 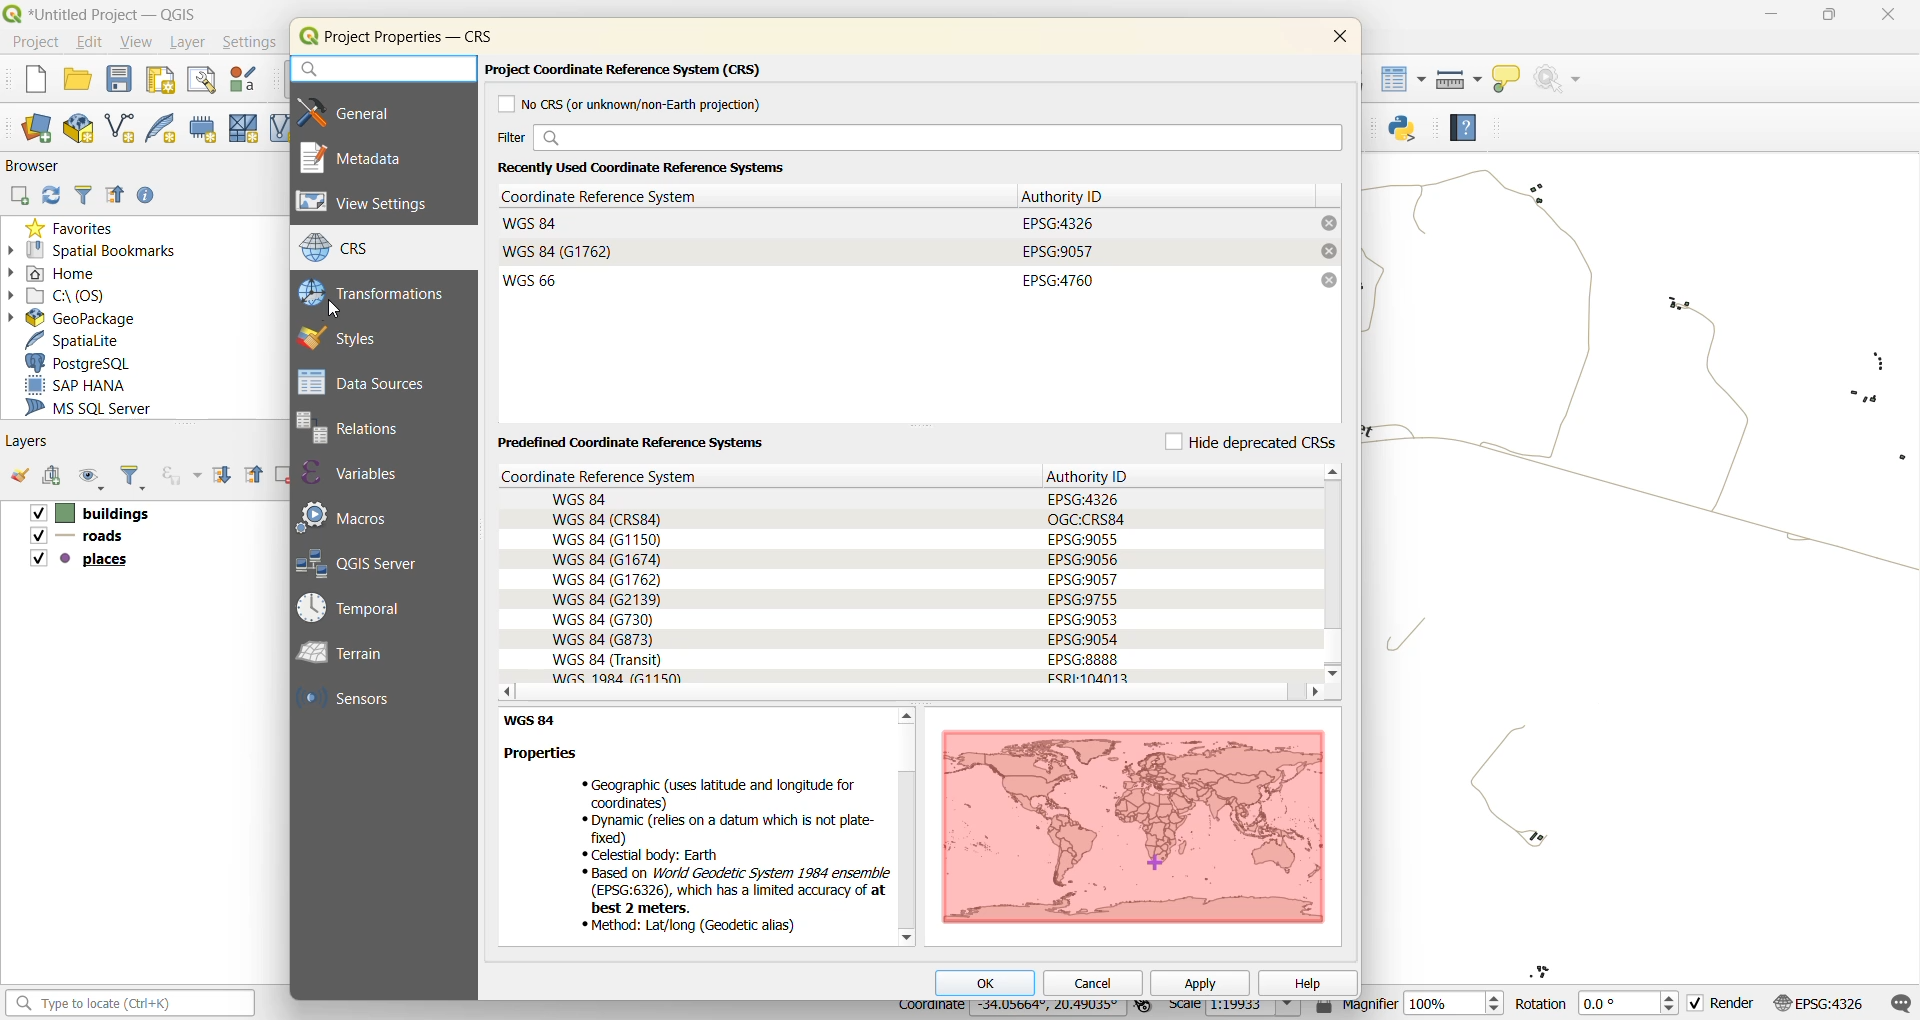 I want to click on geopackage, so click(x=74, y=317).